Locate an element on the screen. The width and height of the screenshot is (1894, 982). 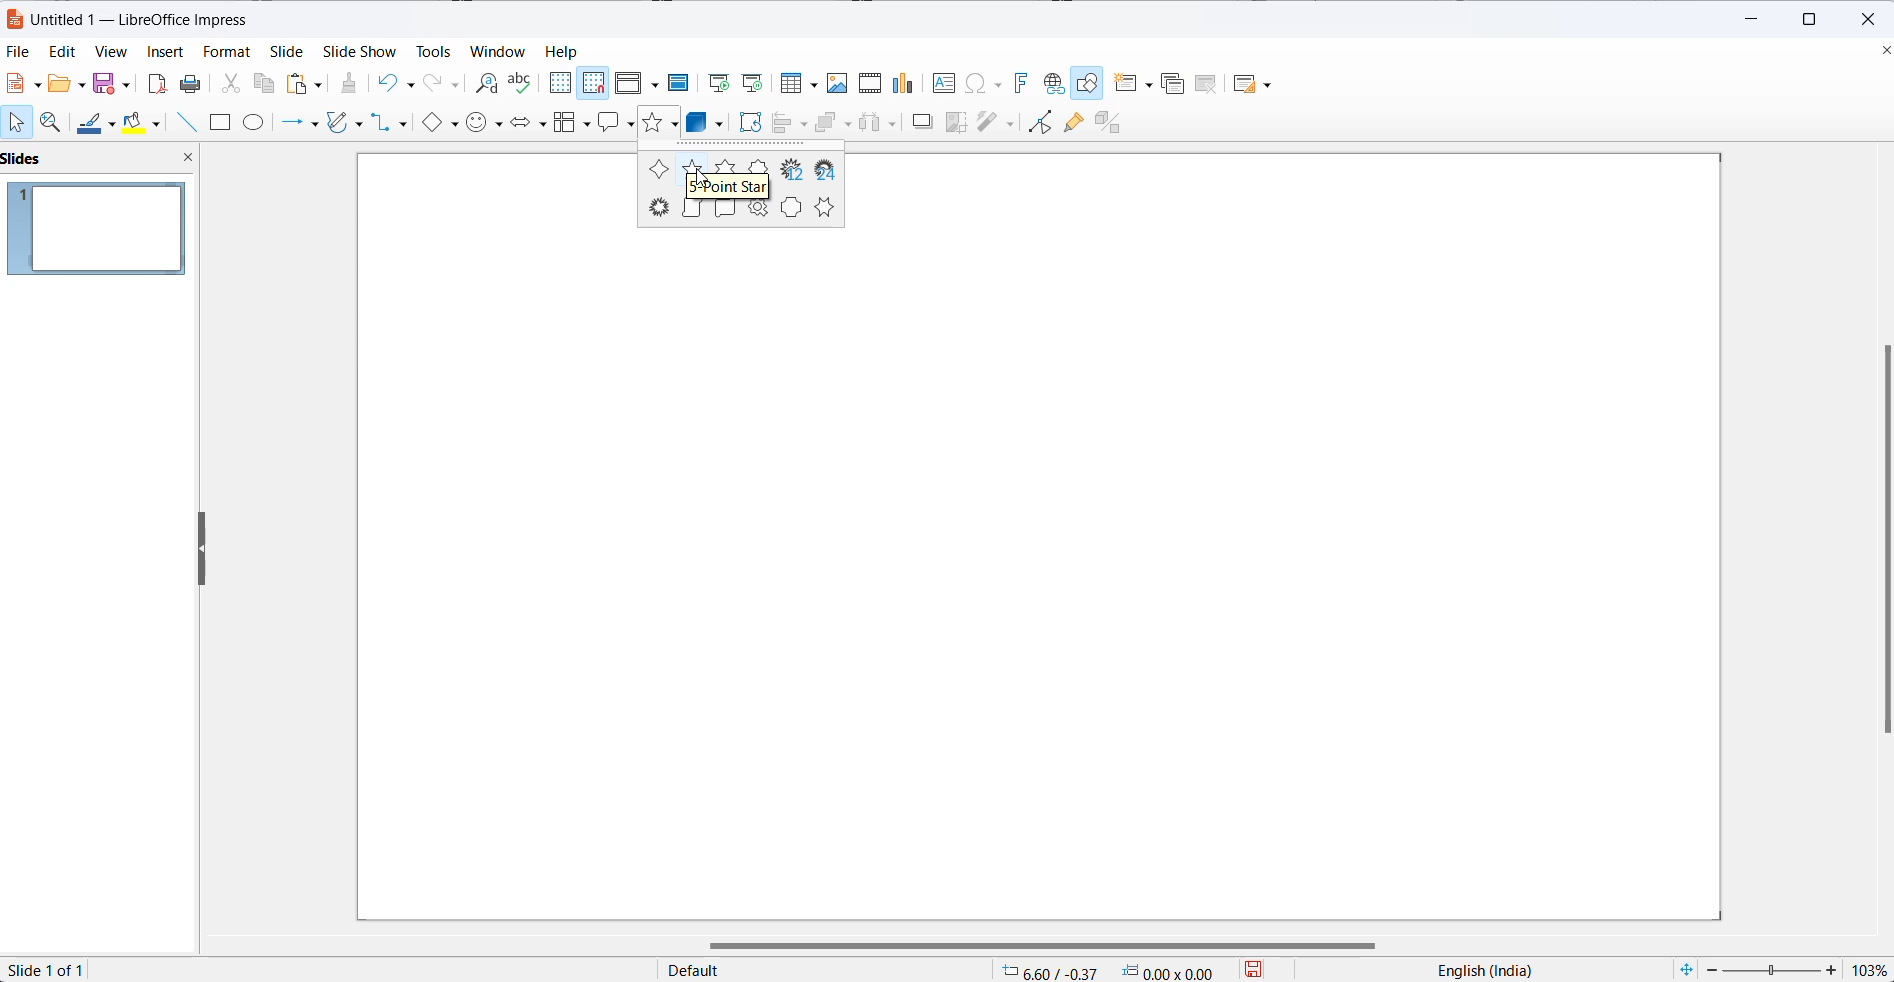
ellipse is located at coordinates (258, 121).